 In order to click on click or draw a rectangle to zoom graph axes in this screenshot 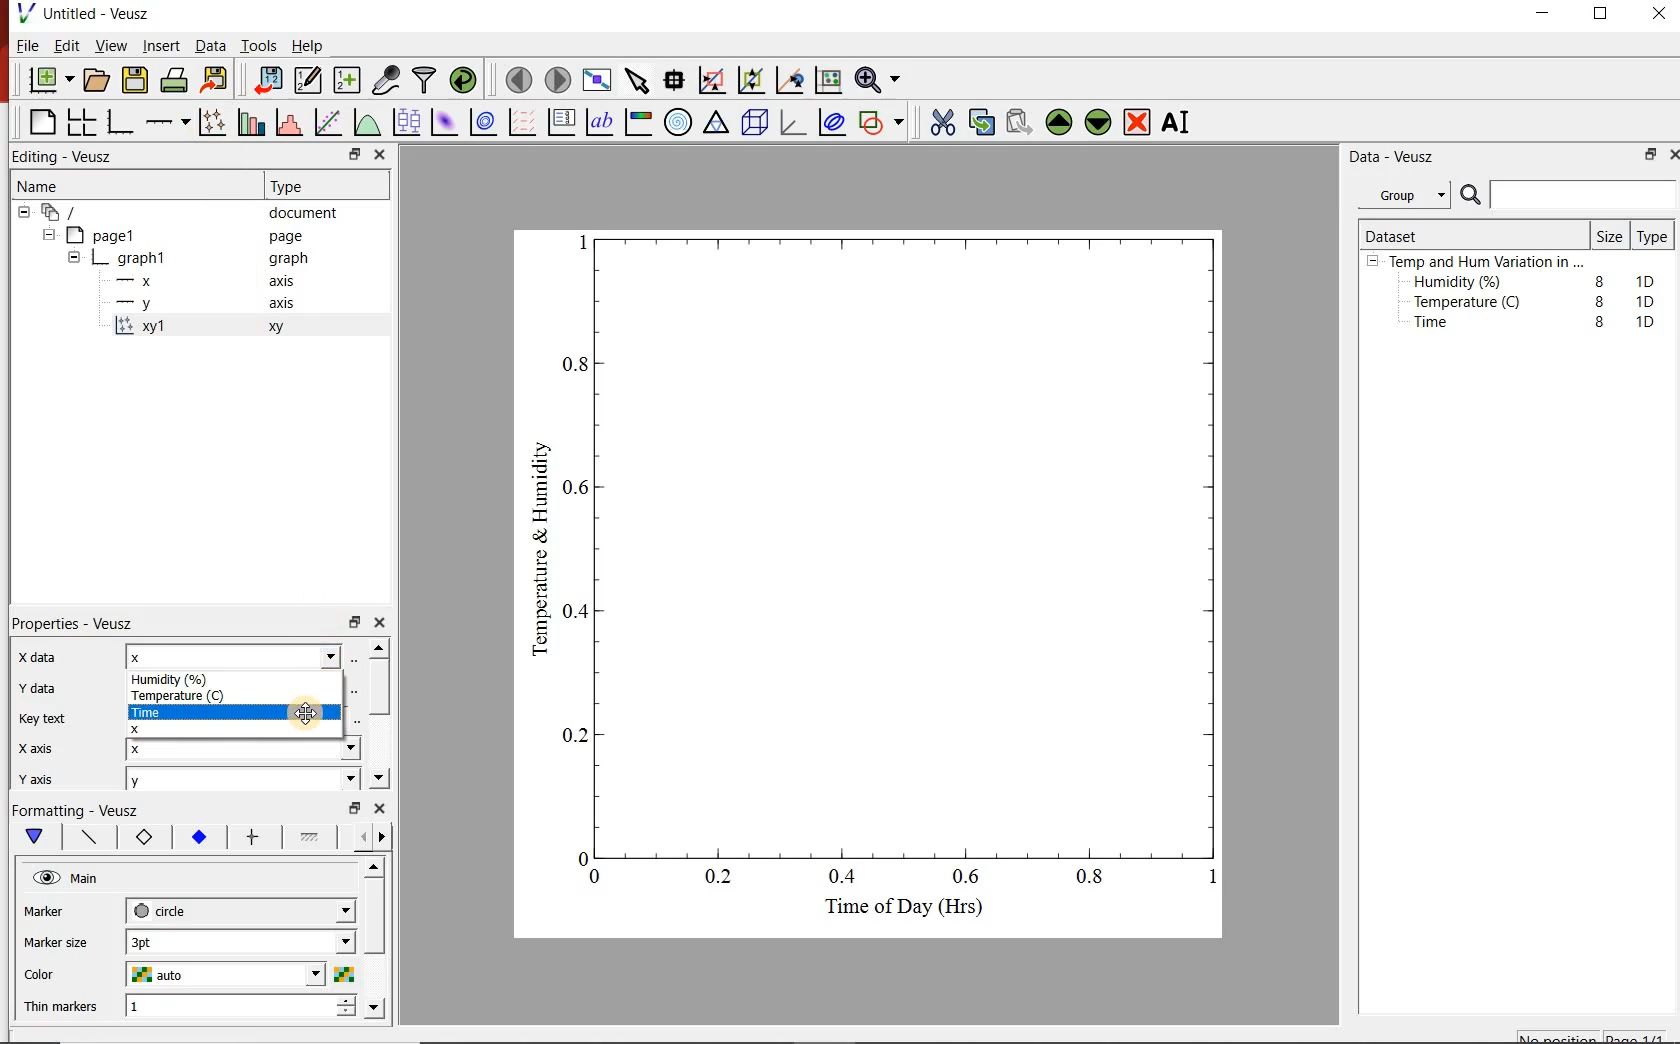, I will do `click(715, 81)`.